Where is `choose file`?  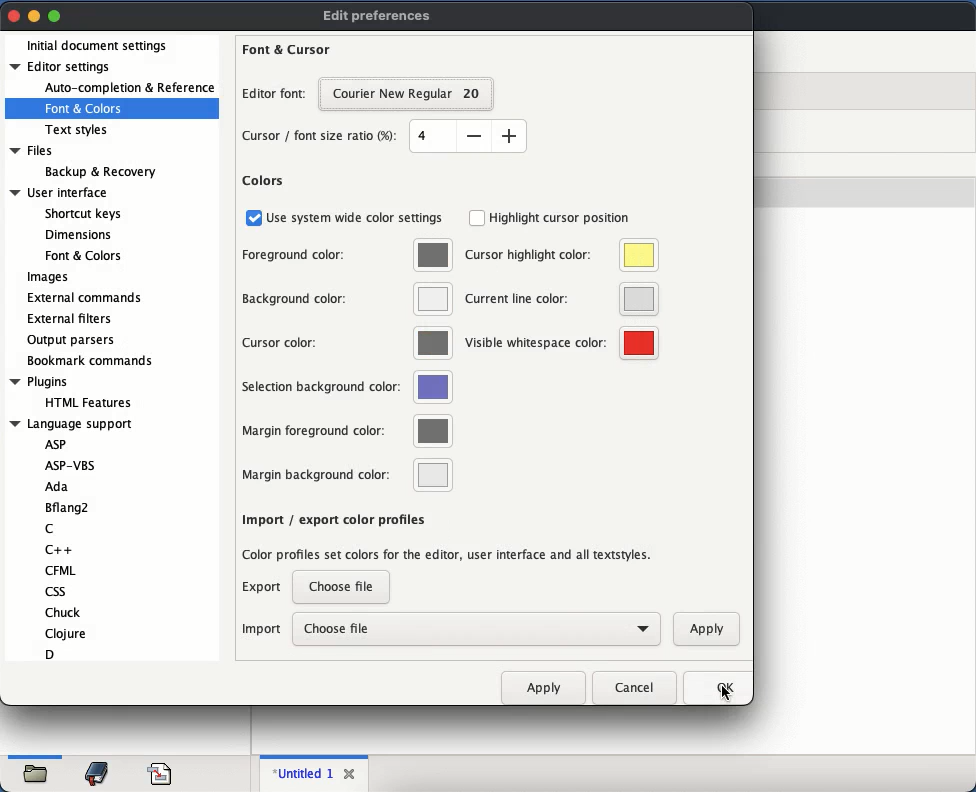 choose file is located at coordinates (481, 629).